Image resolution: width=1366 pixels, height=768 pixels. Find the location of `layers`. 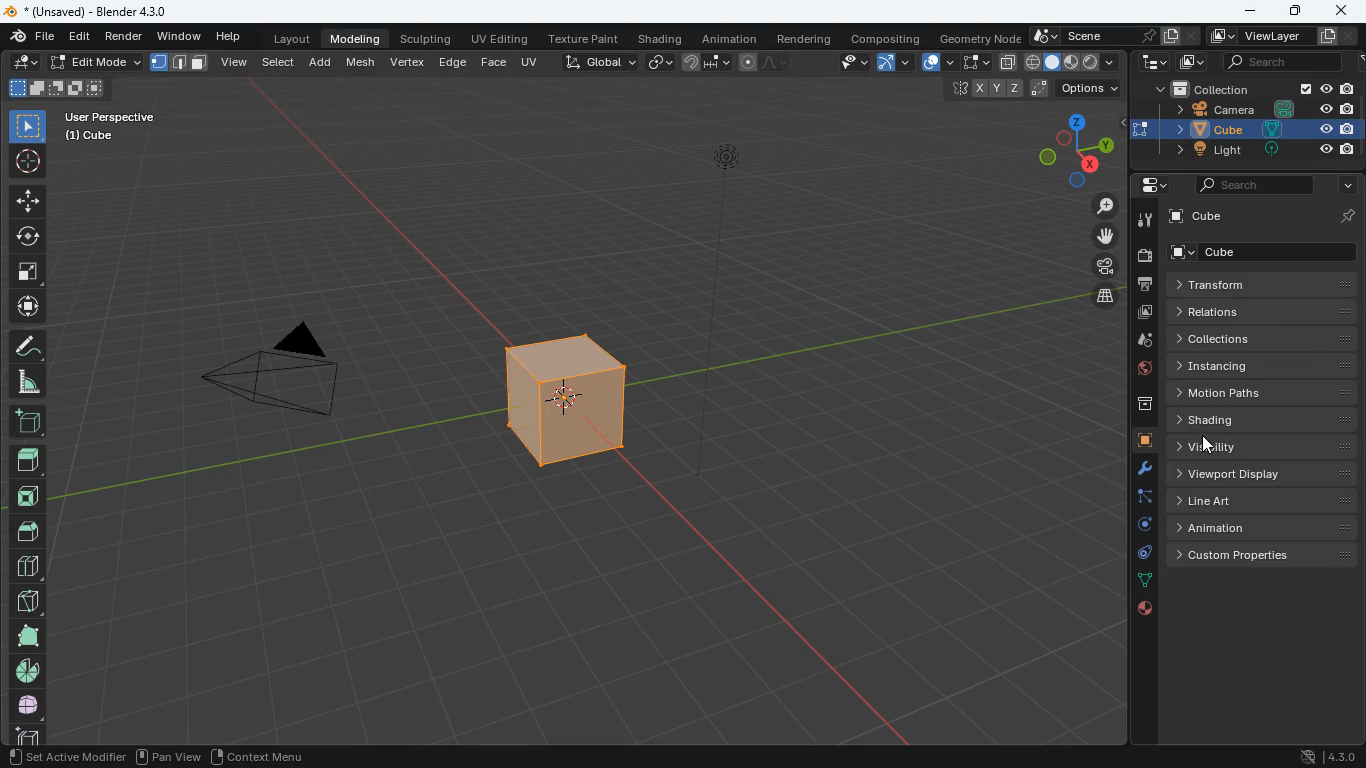

layers is located at coordinates (1106, 299).